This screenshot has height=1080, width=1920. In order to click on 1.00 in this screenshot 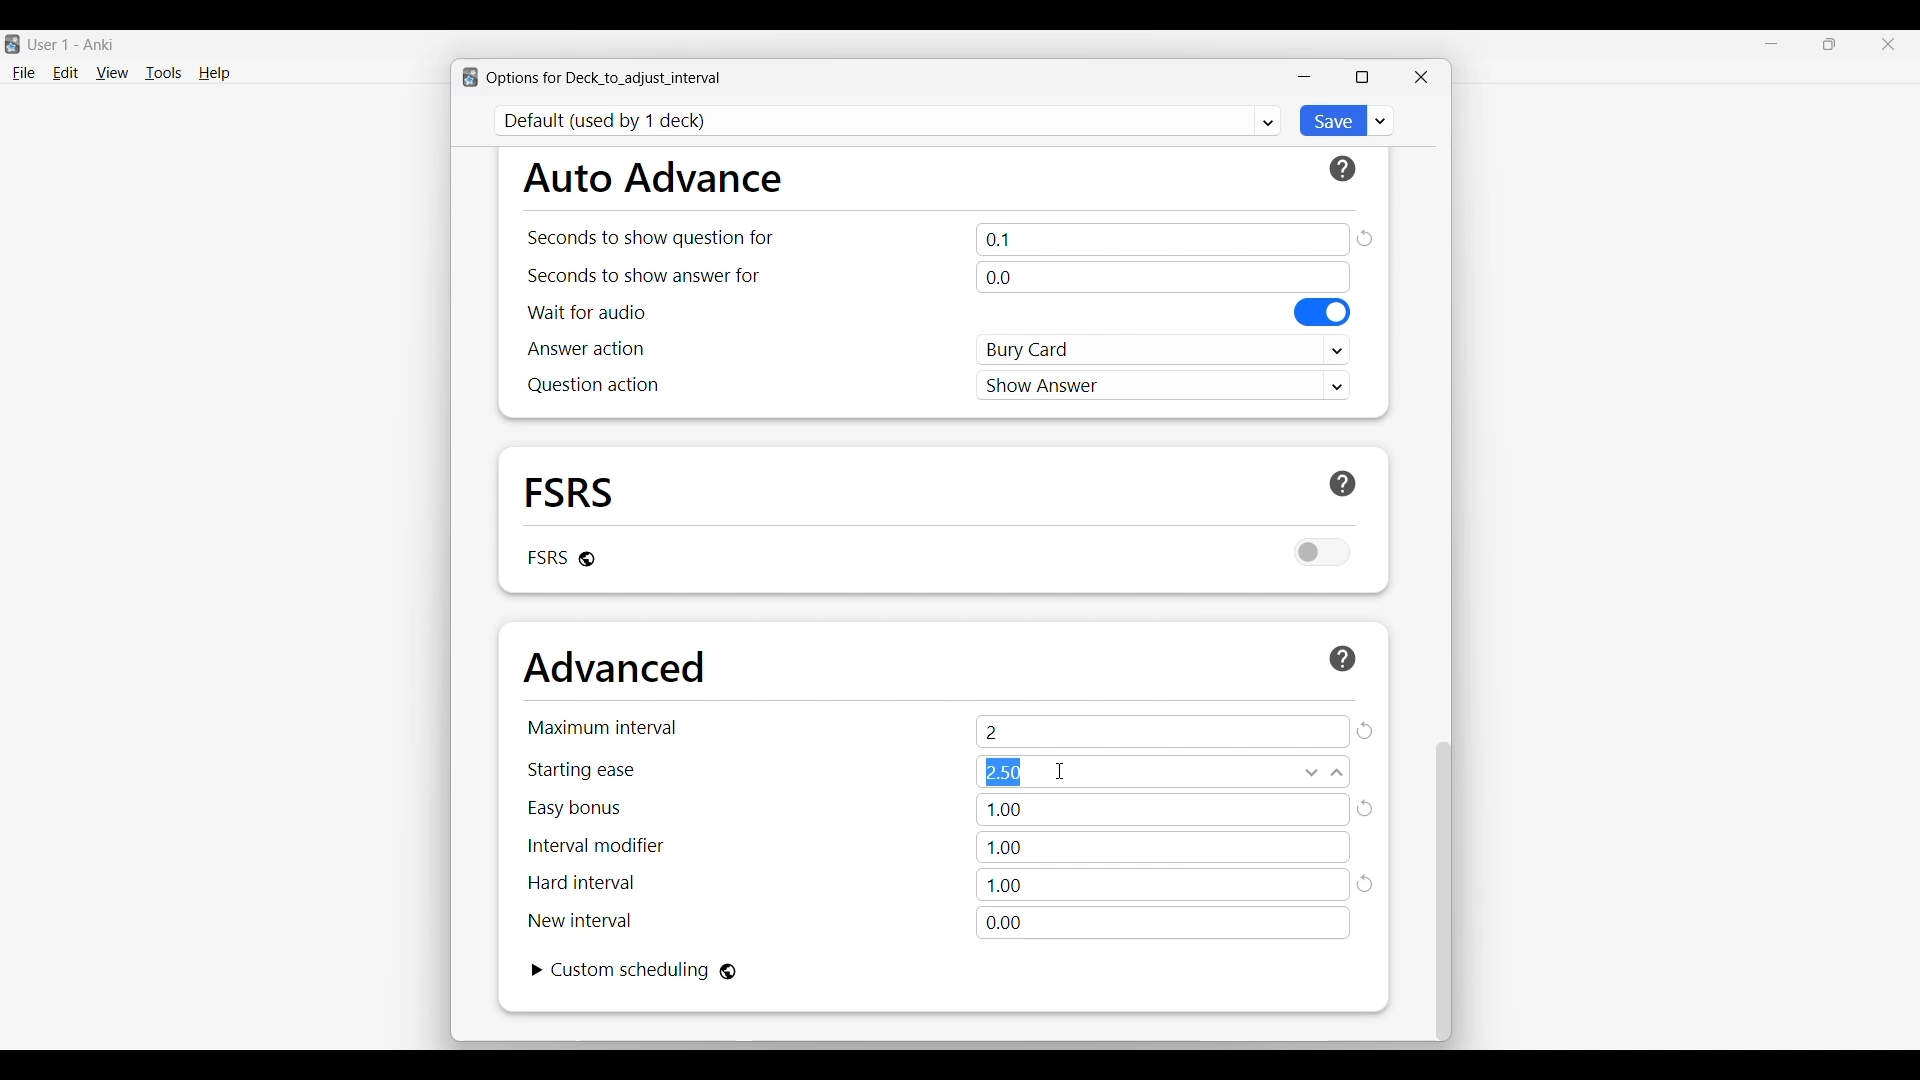, I will do `click(1163, 885)`.